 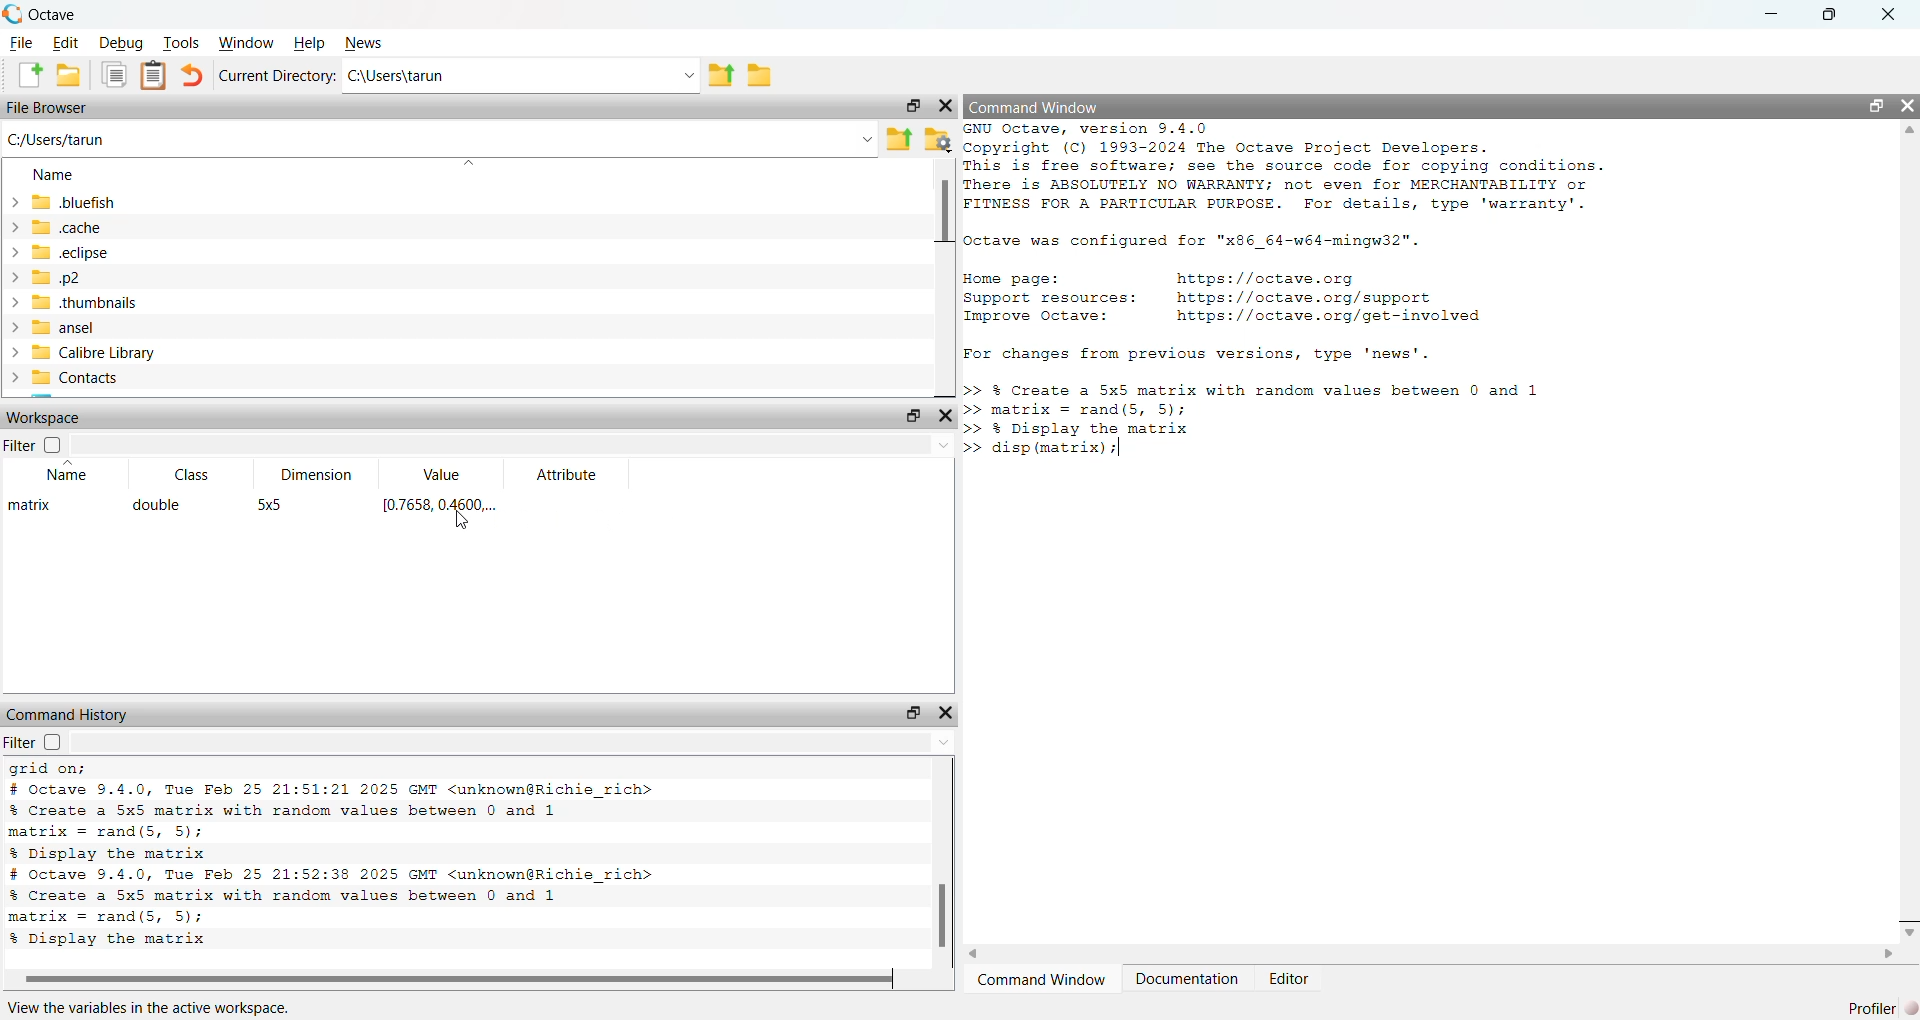 What do you see at coordinates (683, 74) in the screenshot?
I see `drop down` at bounding box center [683, 74].